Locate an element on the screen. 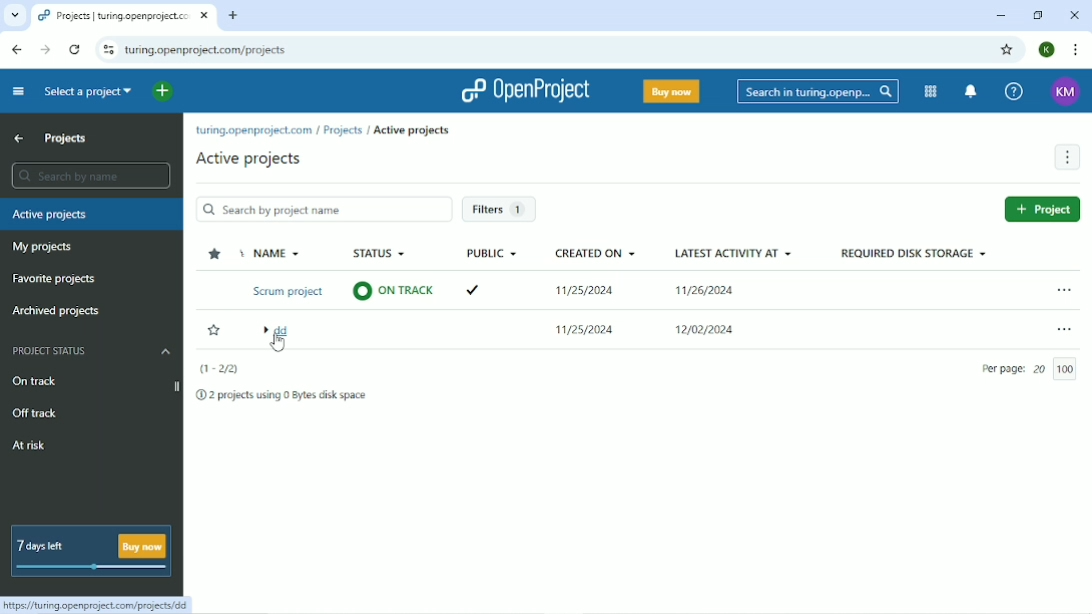 This screenshot has height=614, width=1092. Modules is located at coordinates (930, 91).